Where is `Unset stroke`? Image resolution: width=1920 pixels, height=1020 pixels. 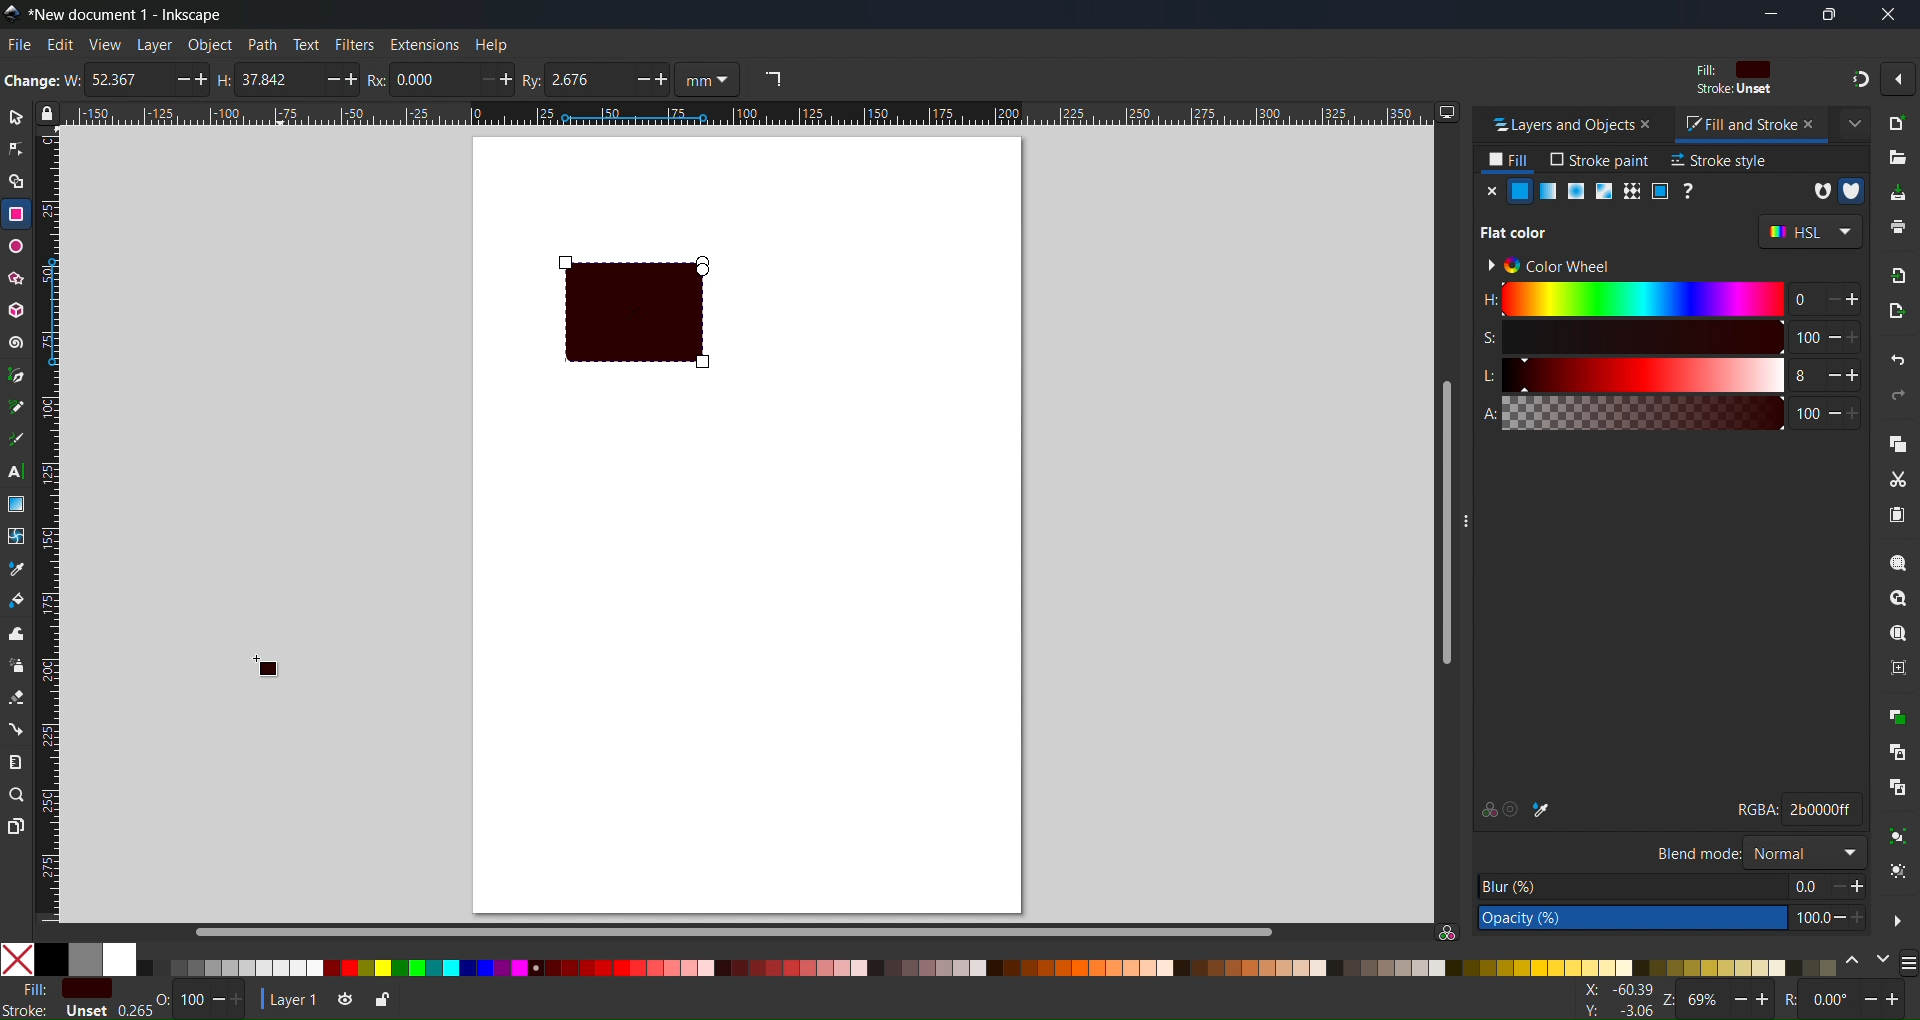
Unset stroke is located at coordinates (1733, 91).